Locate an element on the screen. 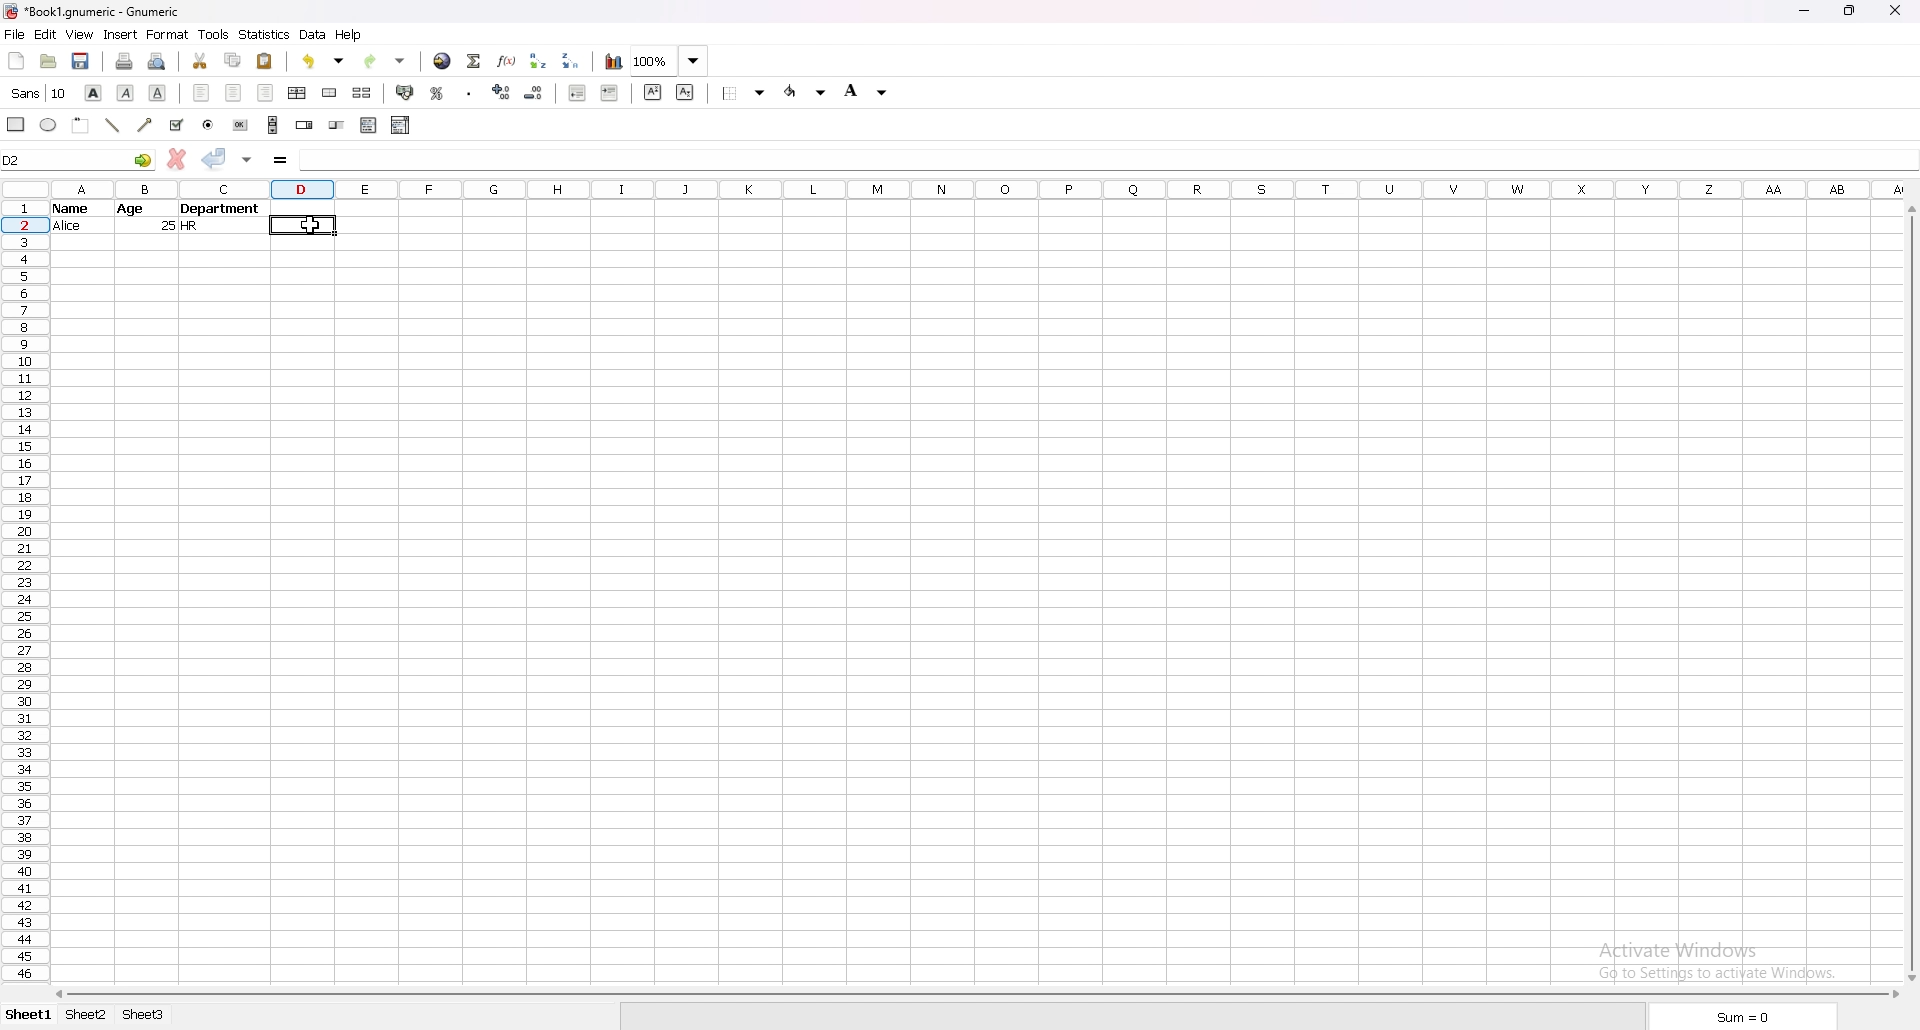  file name is located at coordinates (95, 12).